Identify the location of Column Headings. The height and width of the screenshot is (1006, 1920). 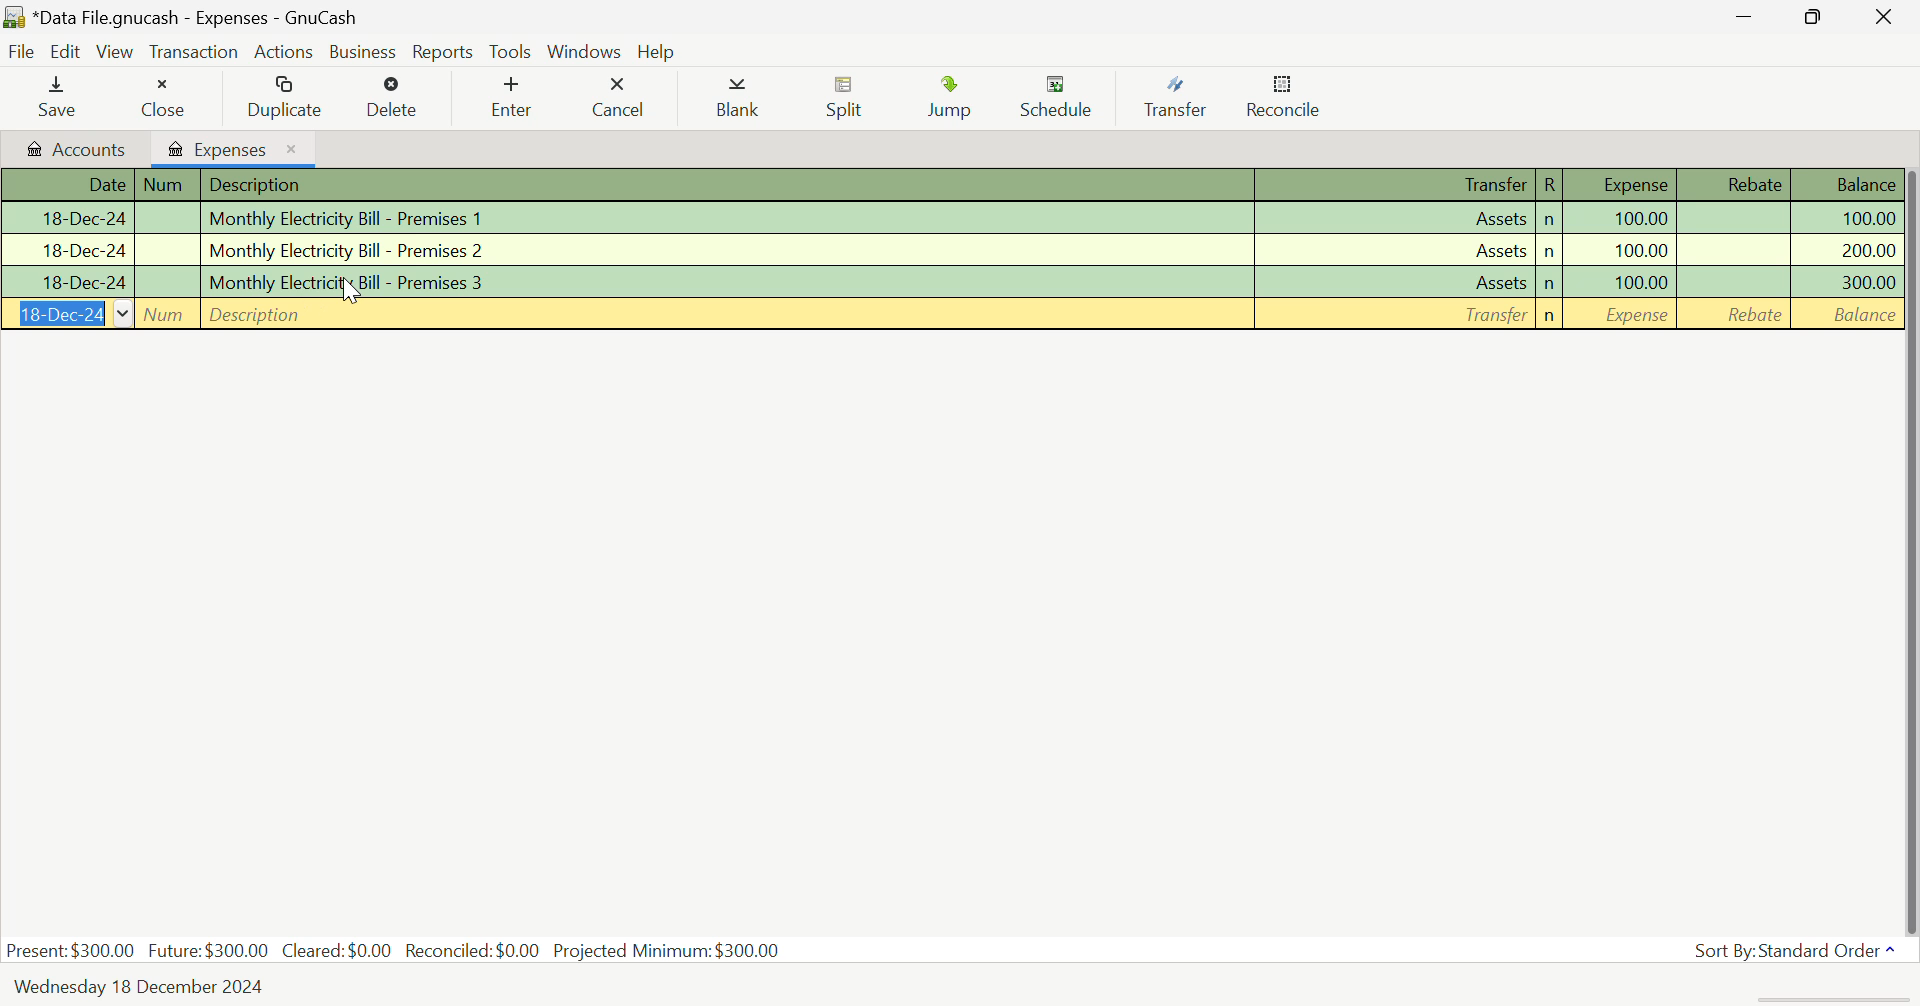
(948, 186).